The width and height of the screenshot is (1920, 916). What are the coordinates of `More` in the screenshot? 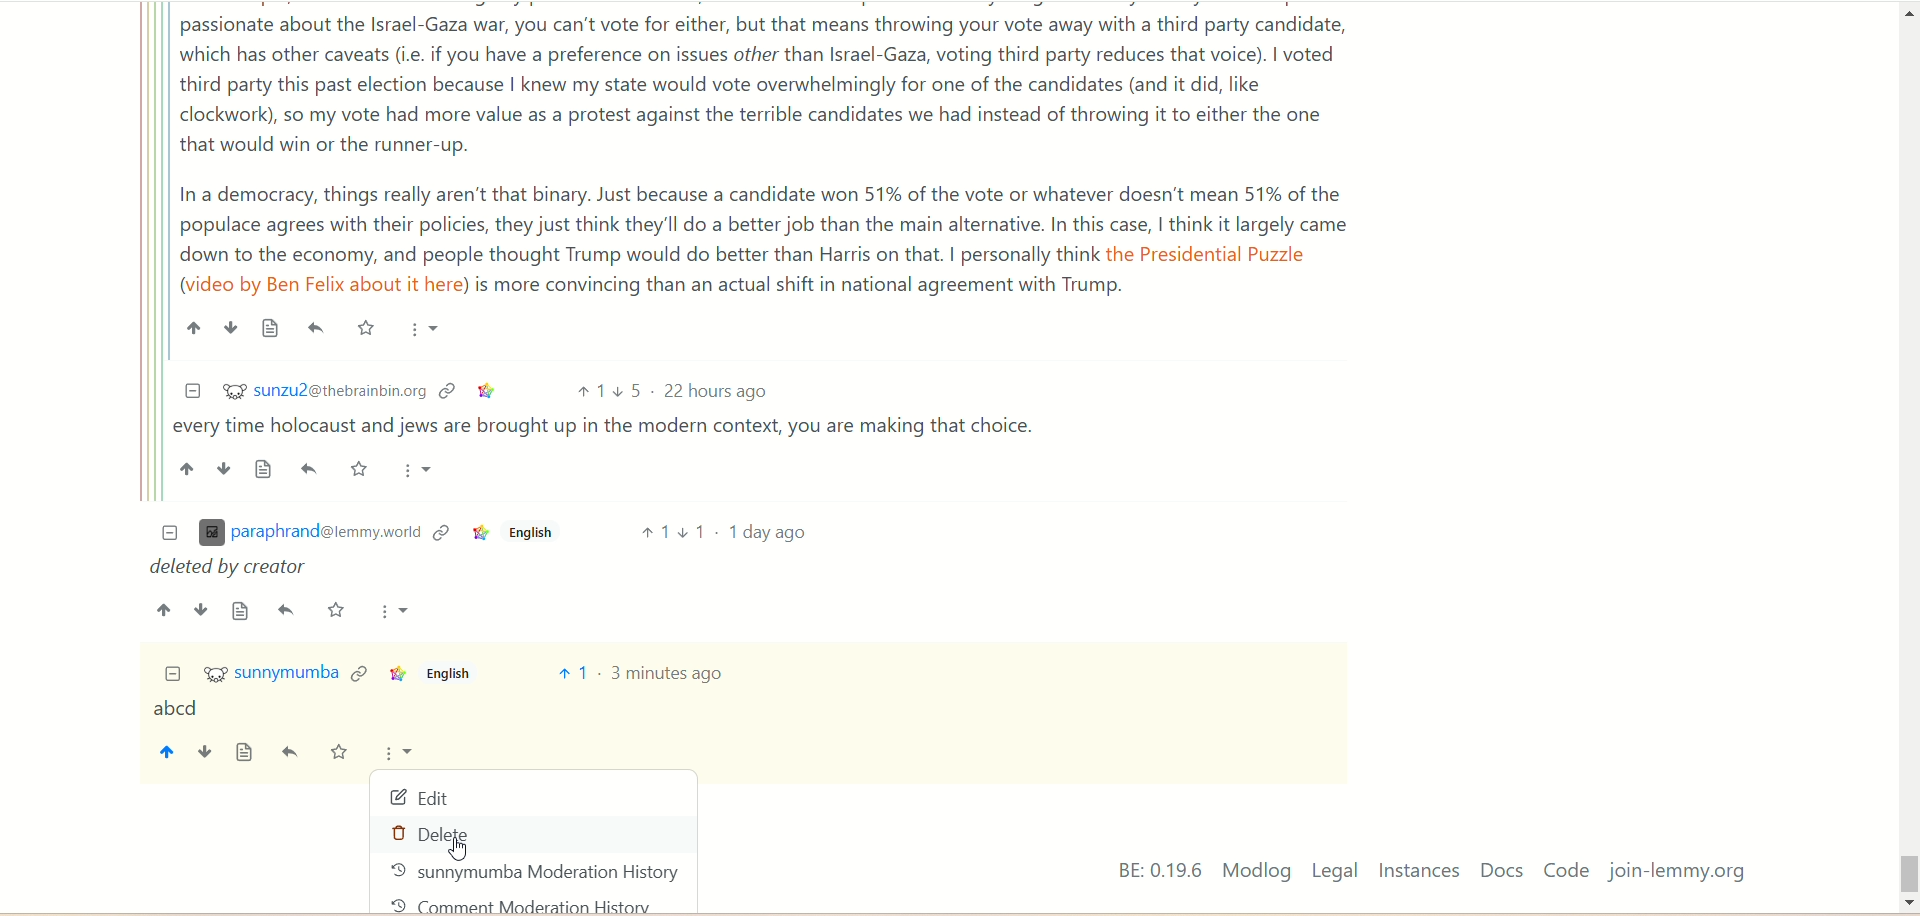 It's located at (425, 331).